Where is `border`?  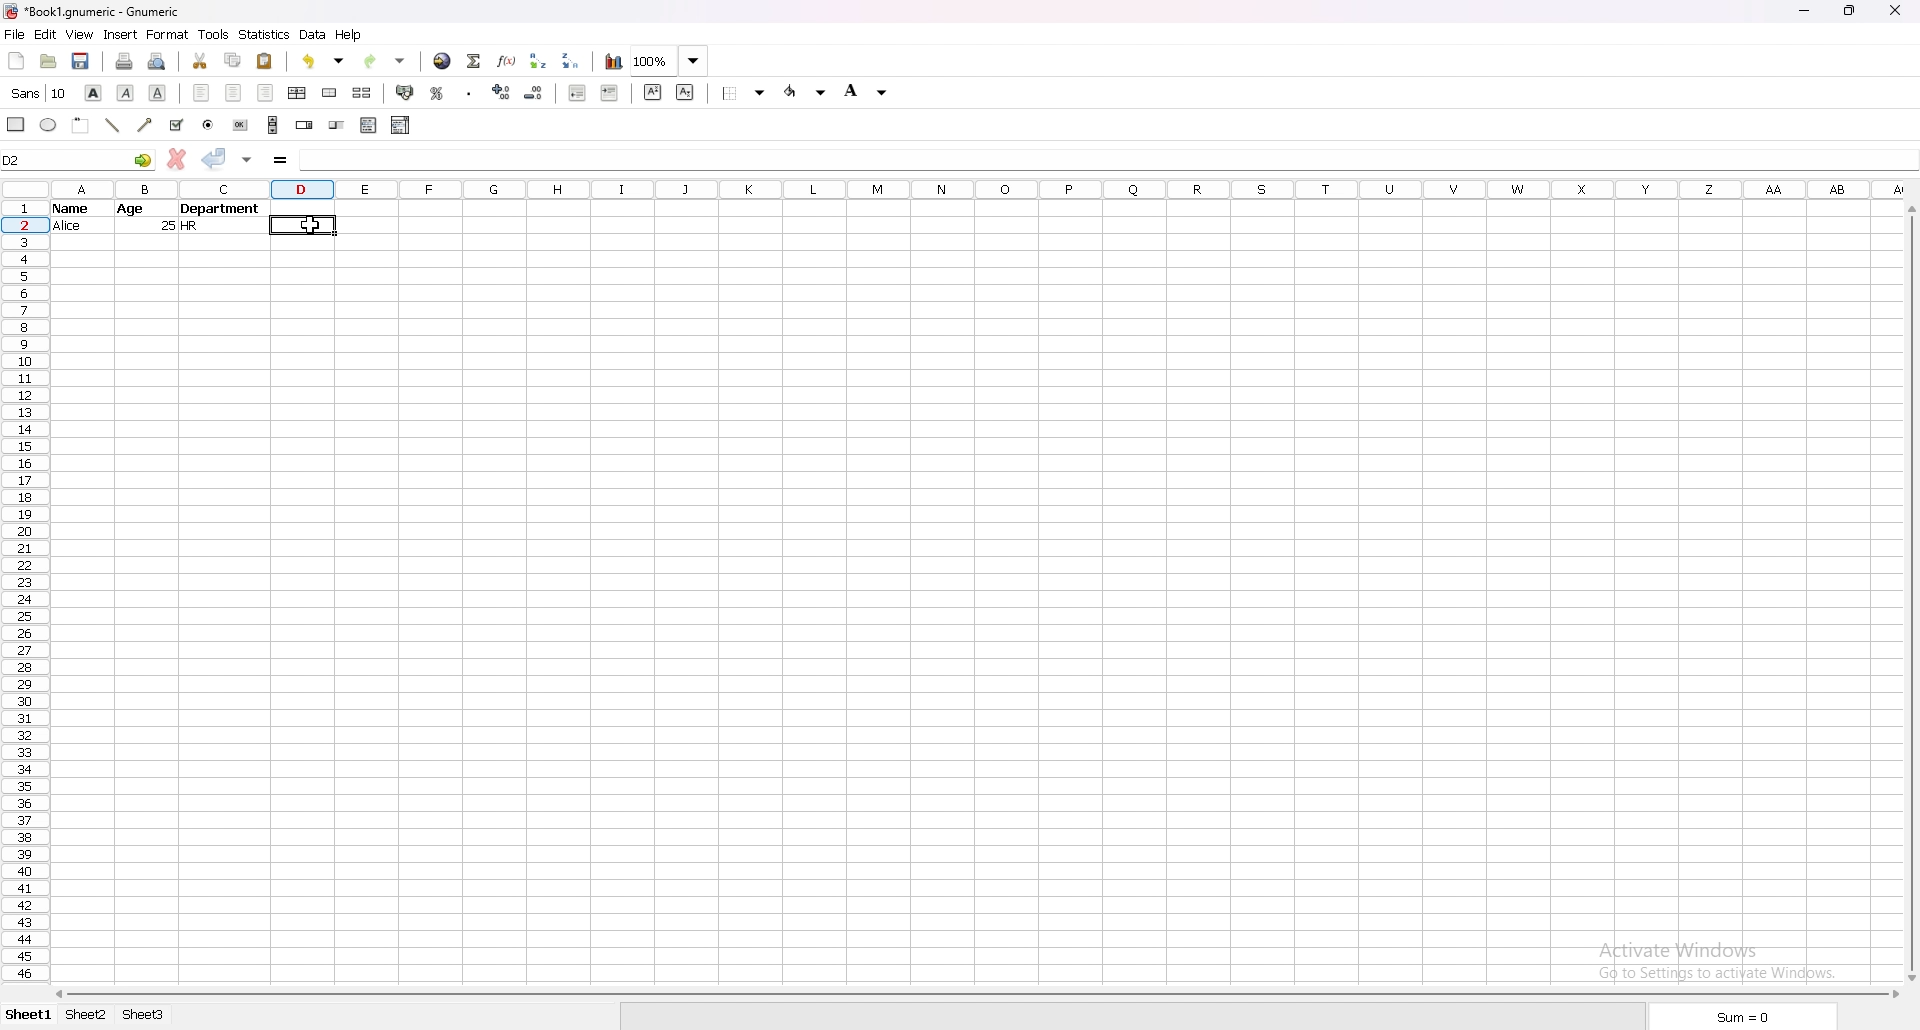 border is located at coordinates (745, 93).